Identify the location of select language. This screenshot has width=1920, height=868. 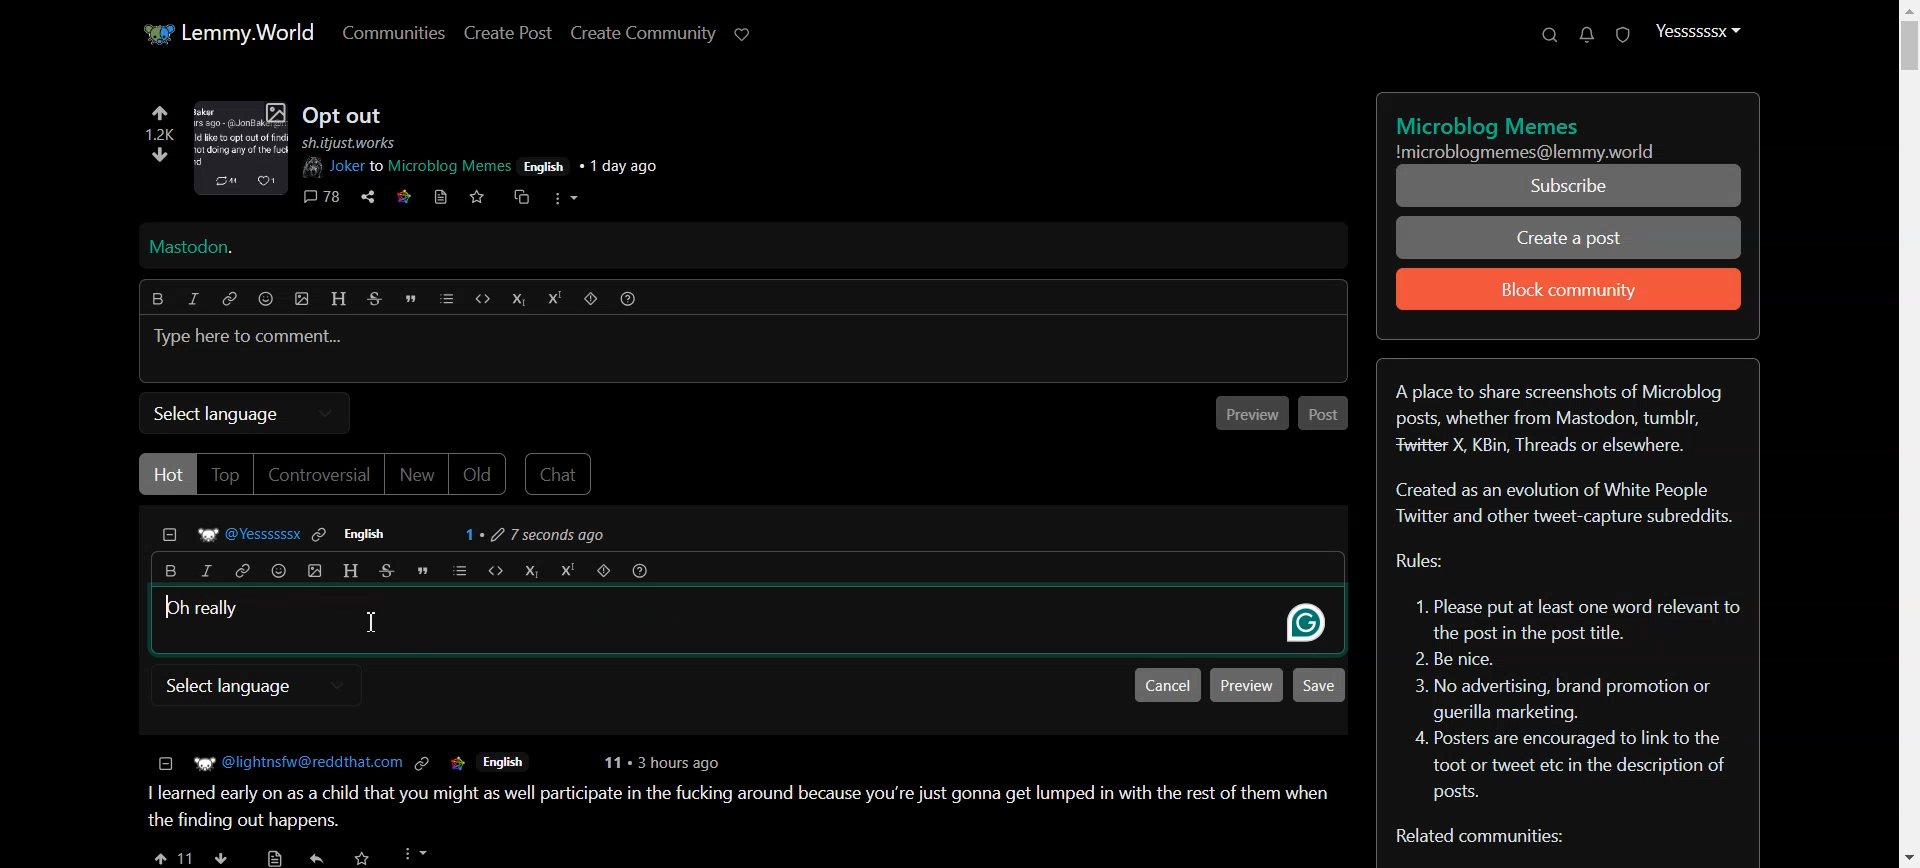
(249, 687).